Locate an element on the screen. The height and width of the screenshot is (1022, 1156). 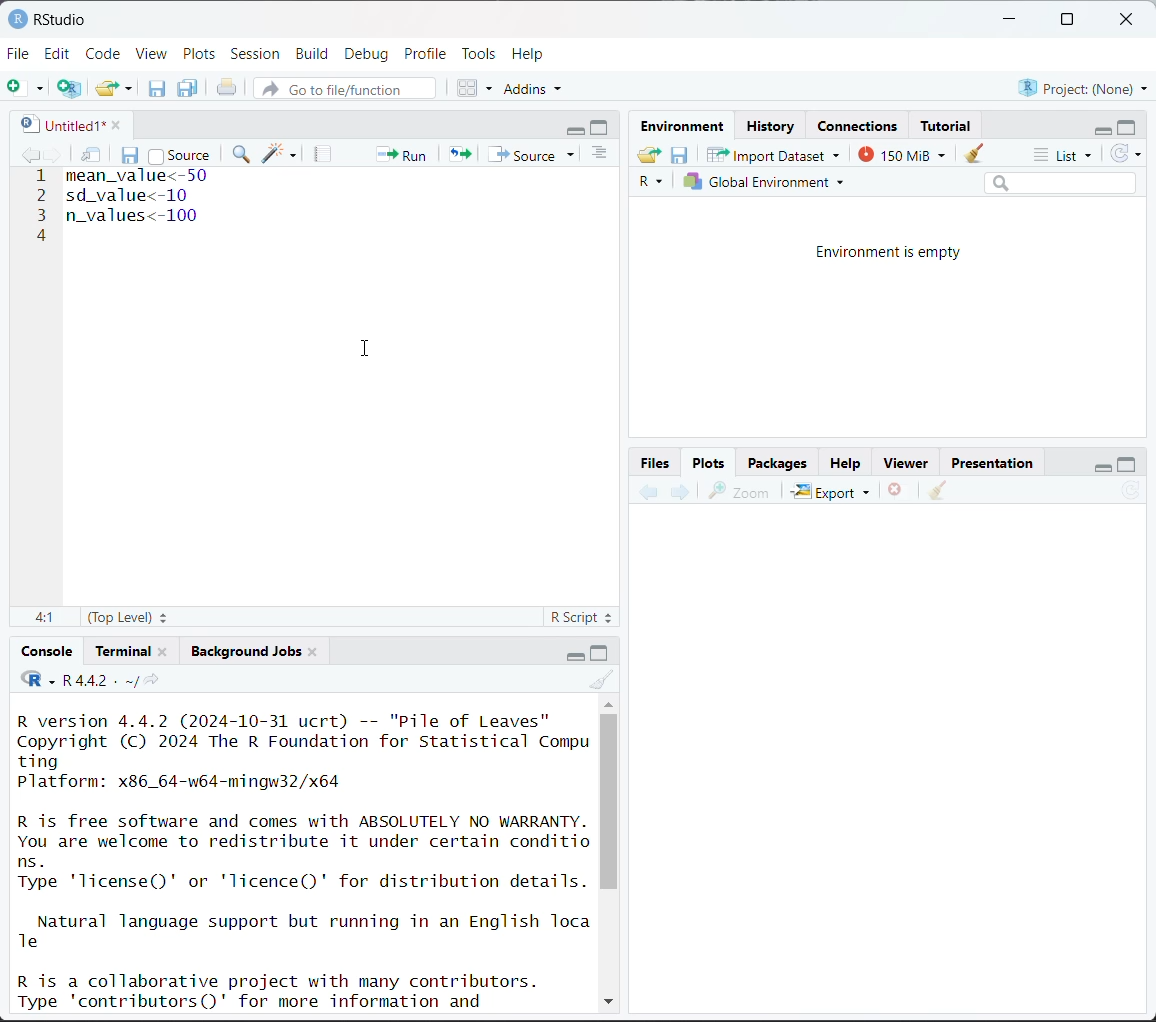
go backward to previous source location is located at coordinates (30, 156).